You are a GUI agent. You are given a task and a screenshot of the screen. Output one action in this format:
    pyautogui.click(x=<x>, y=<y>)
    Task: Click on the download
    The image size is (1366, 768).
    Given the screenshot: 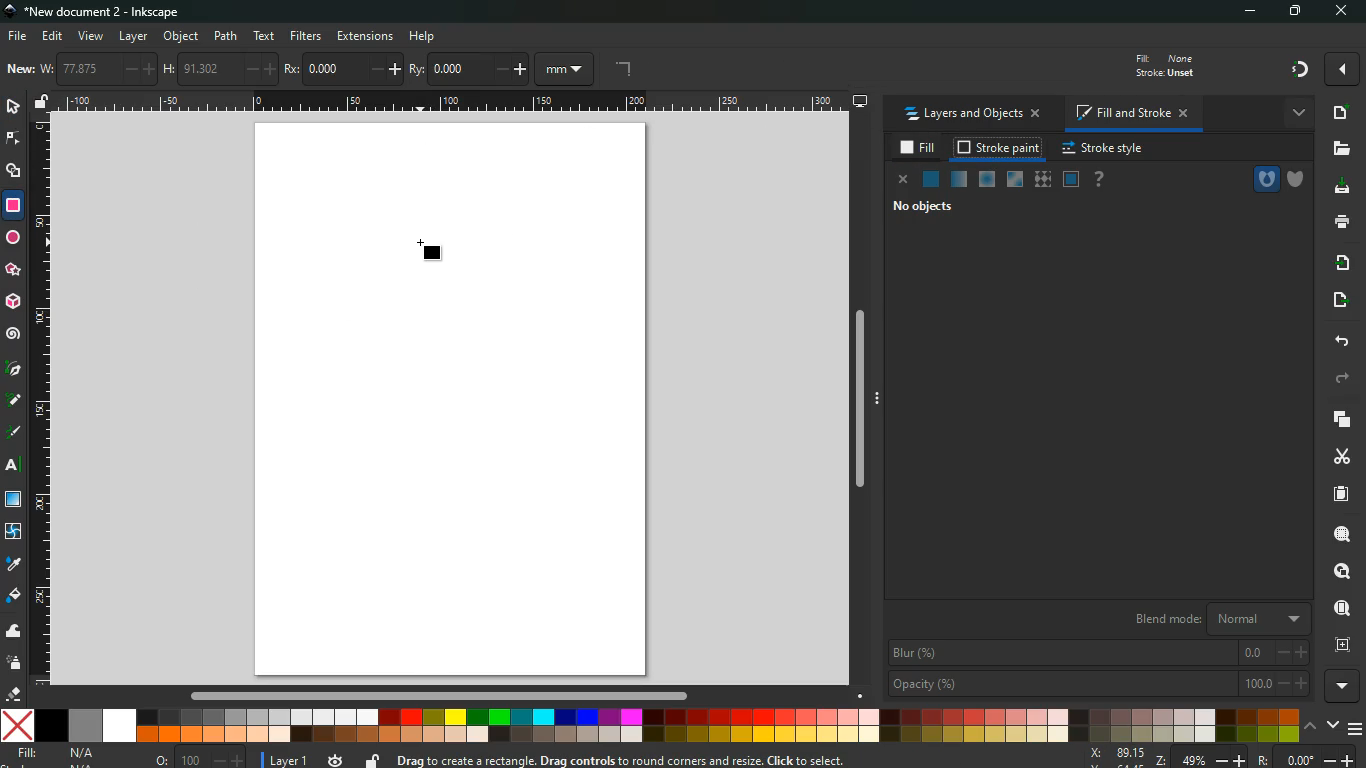 What is the action you would take?
    pyautogui.click(x=1340, y=188)
    